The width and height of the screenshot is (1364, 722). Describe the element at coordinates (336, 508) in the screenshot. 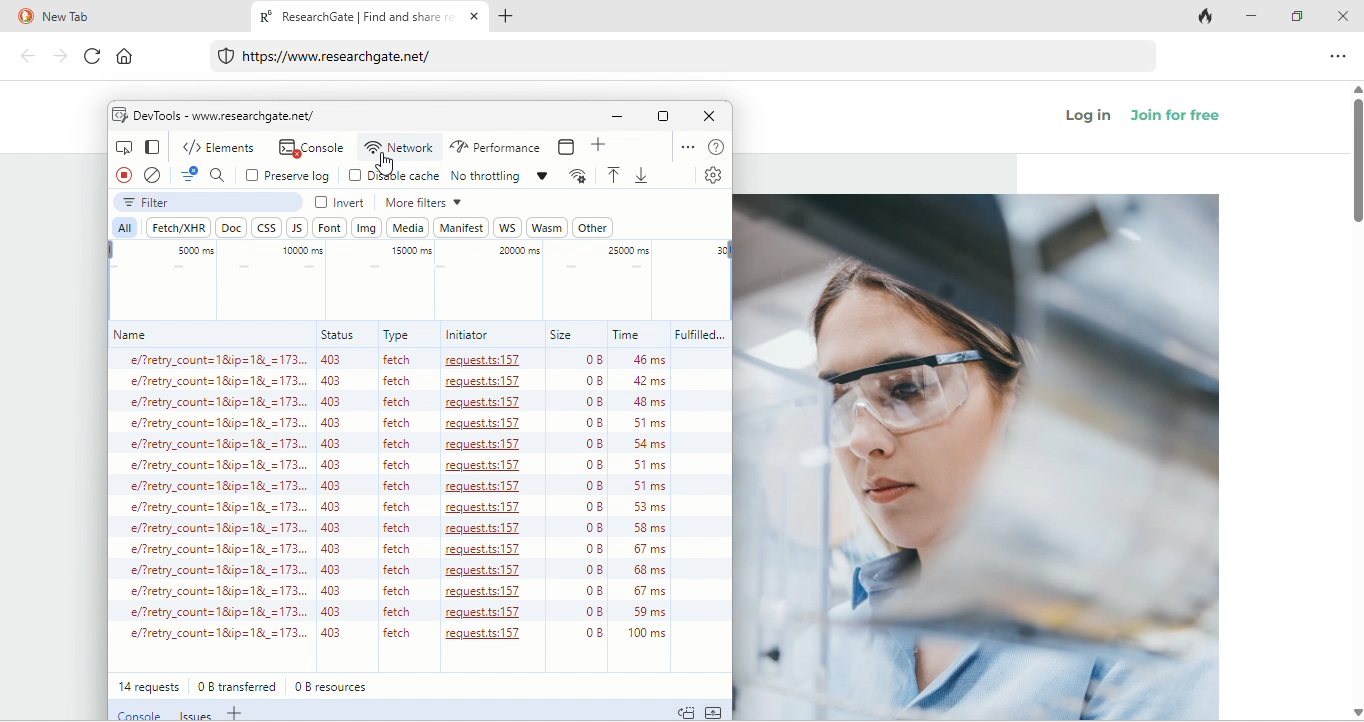

I see `all status 403` at that location.